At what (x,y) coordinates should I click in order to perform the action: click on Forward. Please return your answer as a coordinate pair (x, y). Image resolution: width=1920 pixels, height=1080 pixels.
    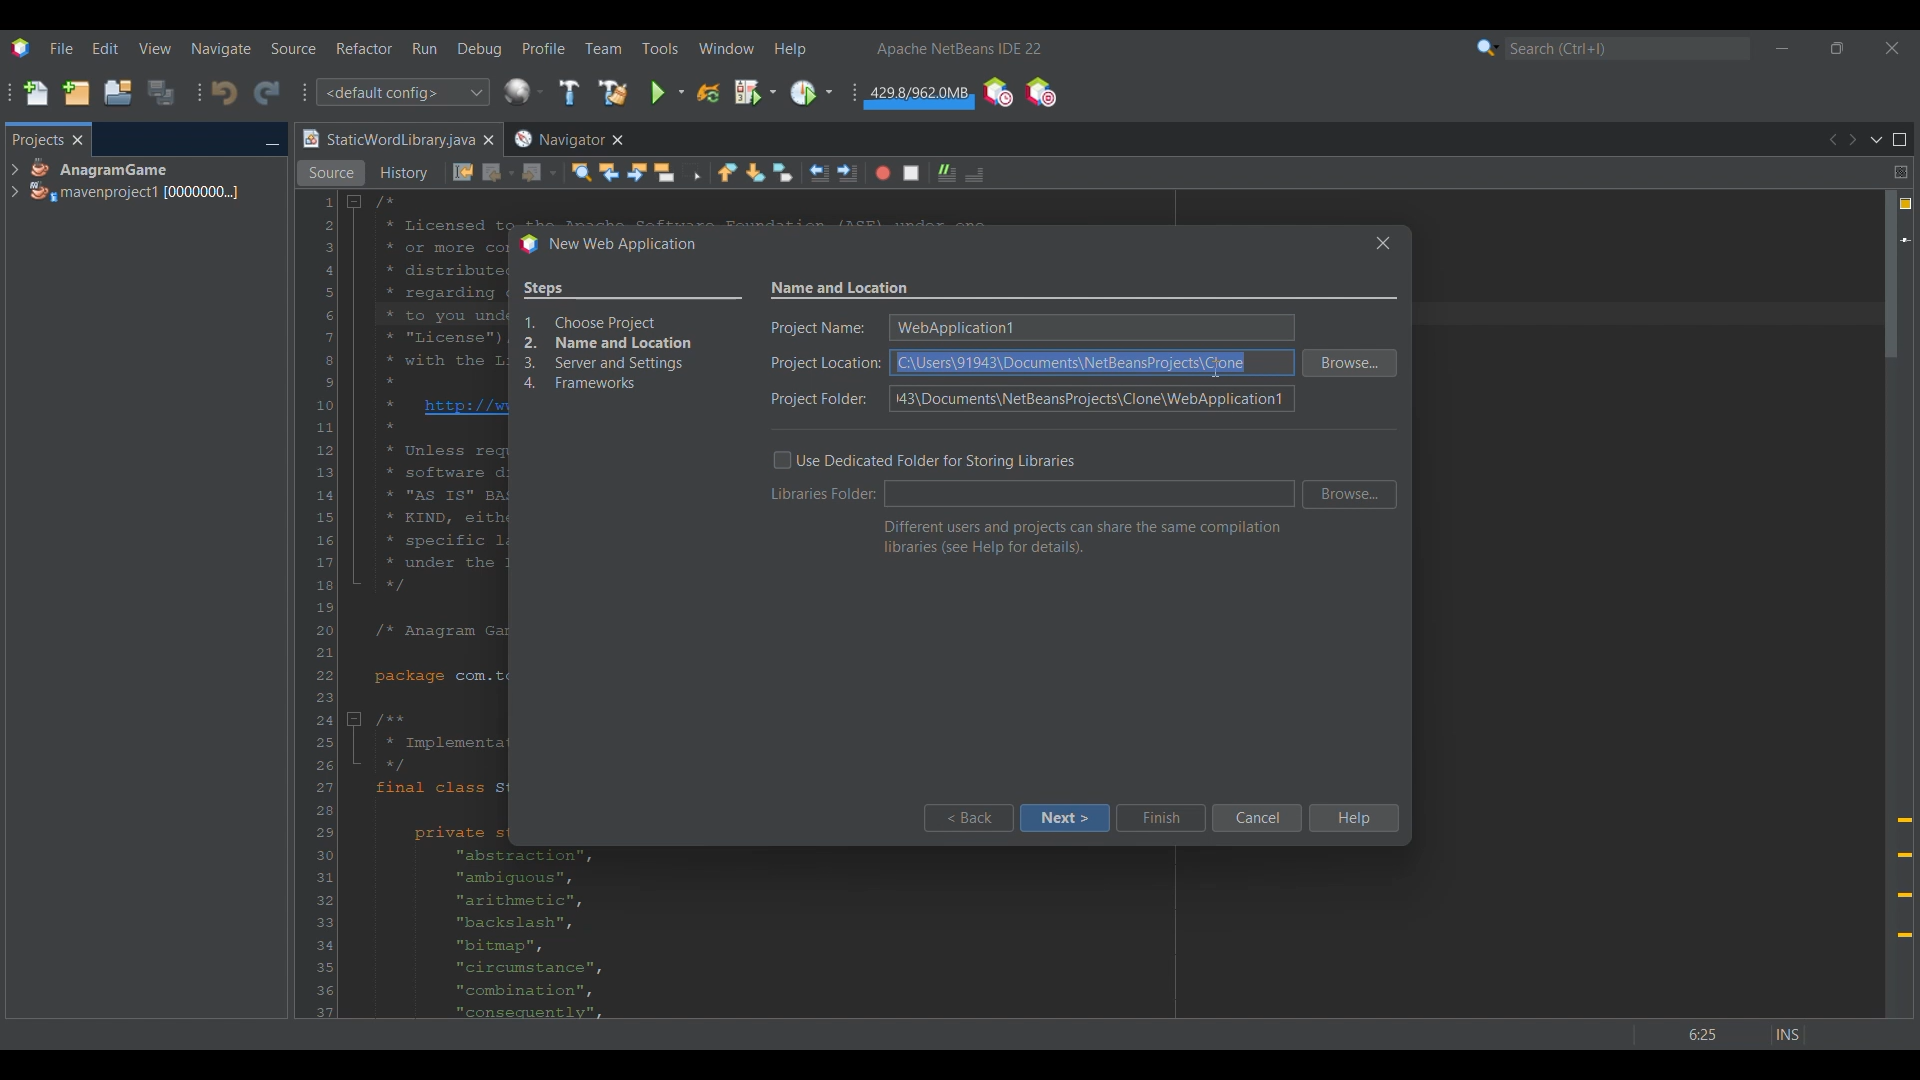
    Looking at the image, I should click on (539, 173).